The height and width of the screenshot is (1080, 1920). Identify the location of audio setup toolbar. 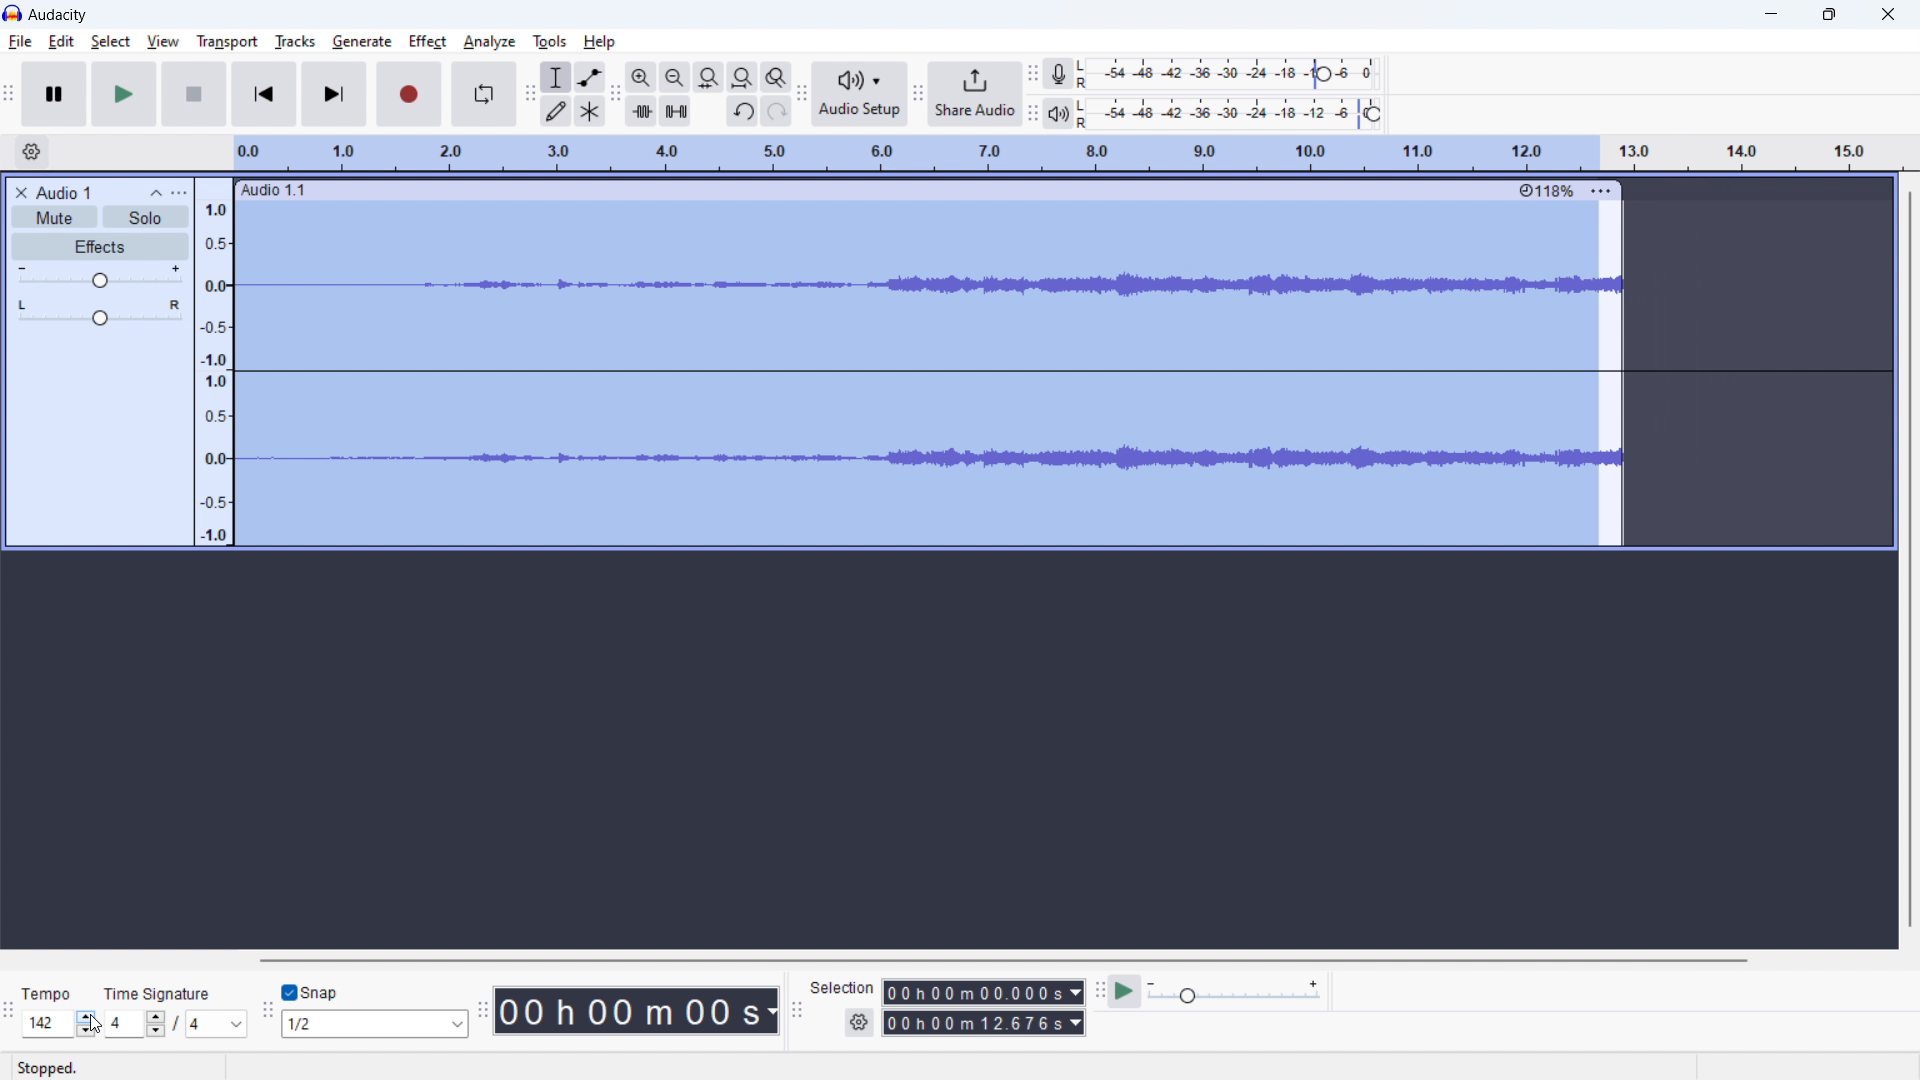
(801, 93).